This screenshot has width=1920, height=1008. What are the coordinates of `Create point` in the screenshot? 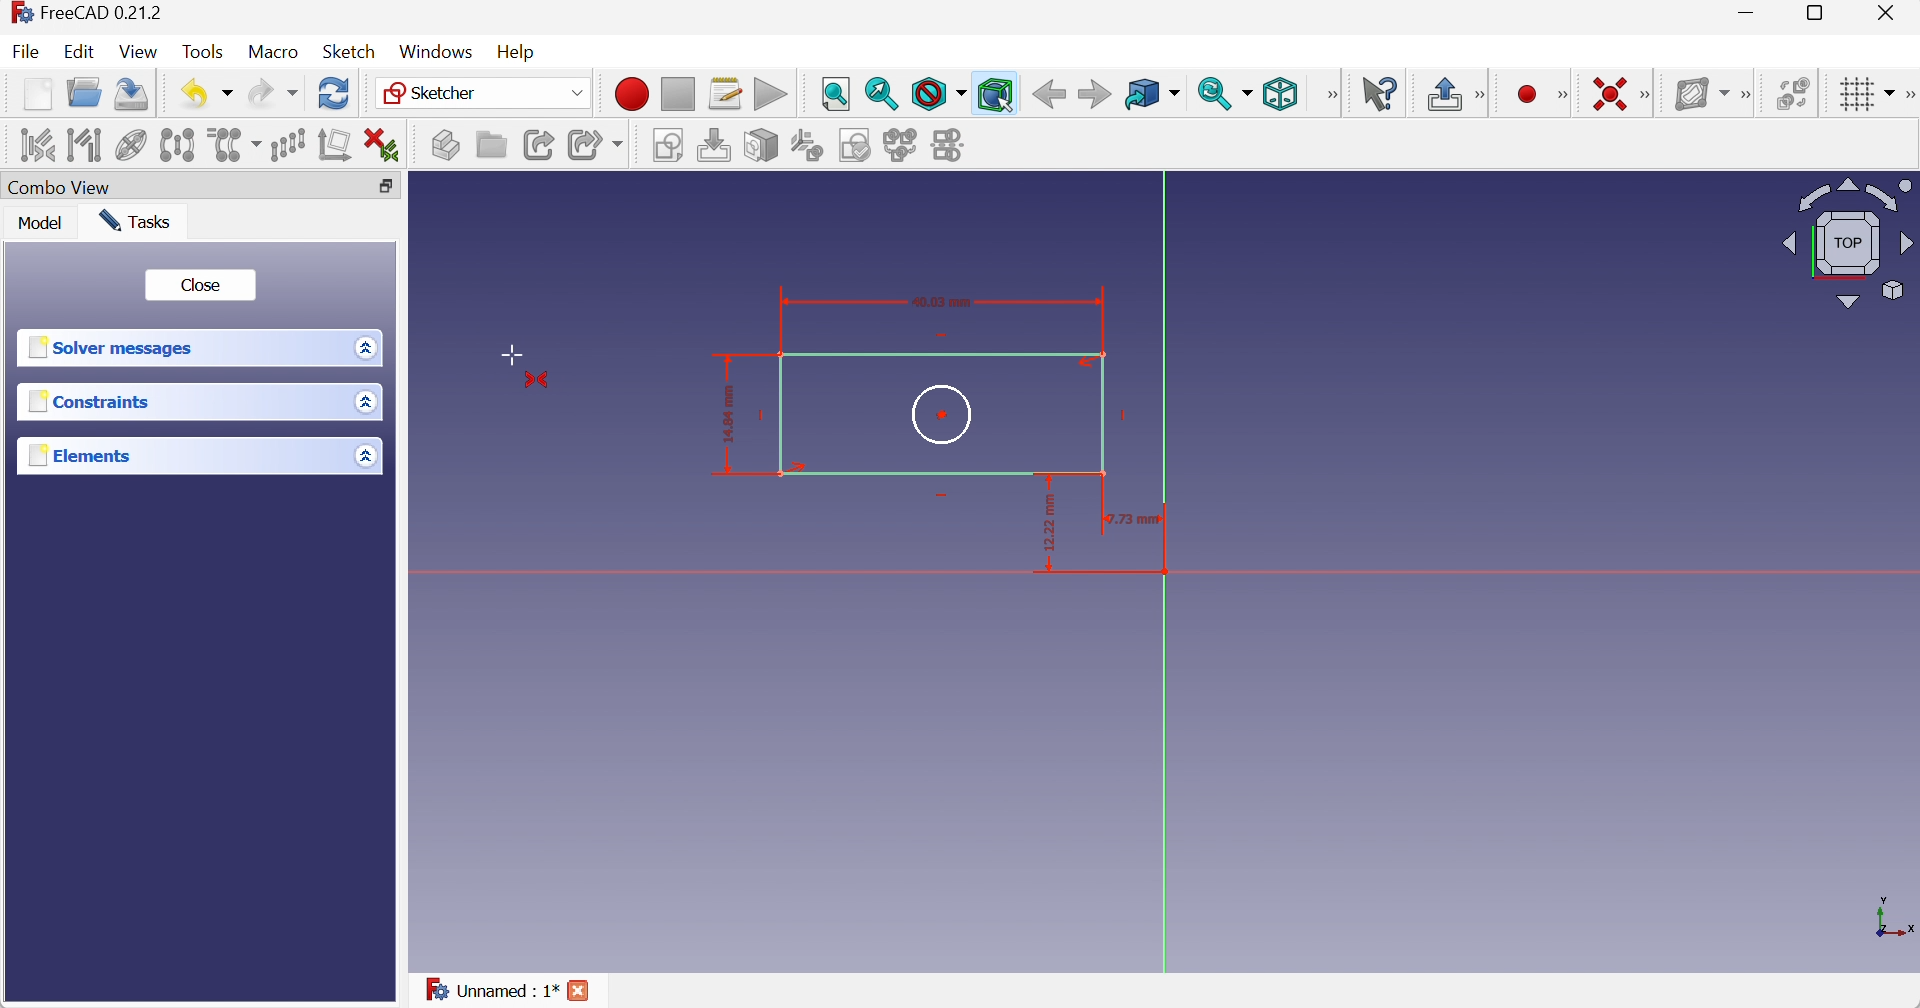 It's located at (1527, 95).